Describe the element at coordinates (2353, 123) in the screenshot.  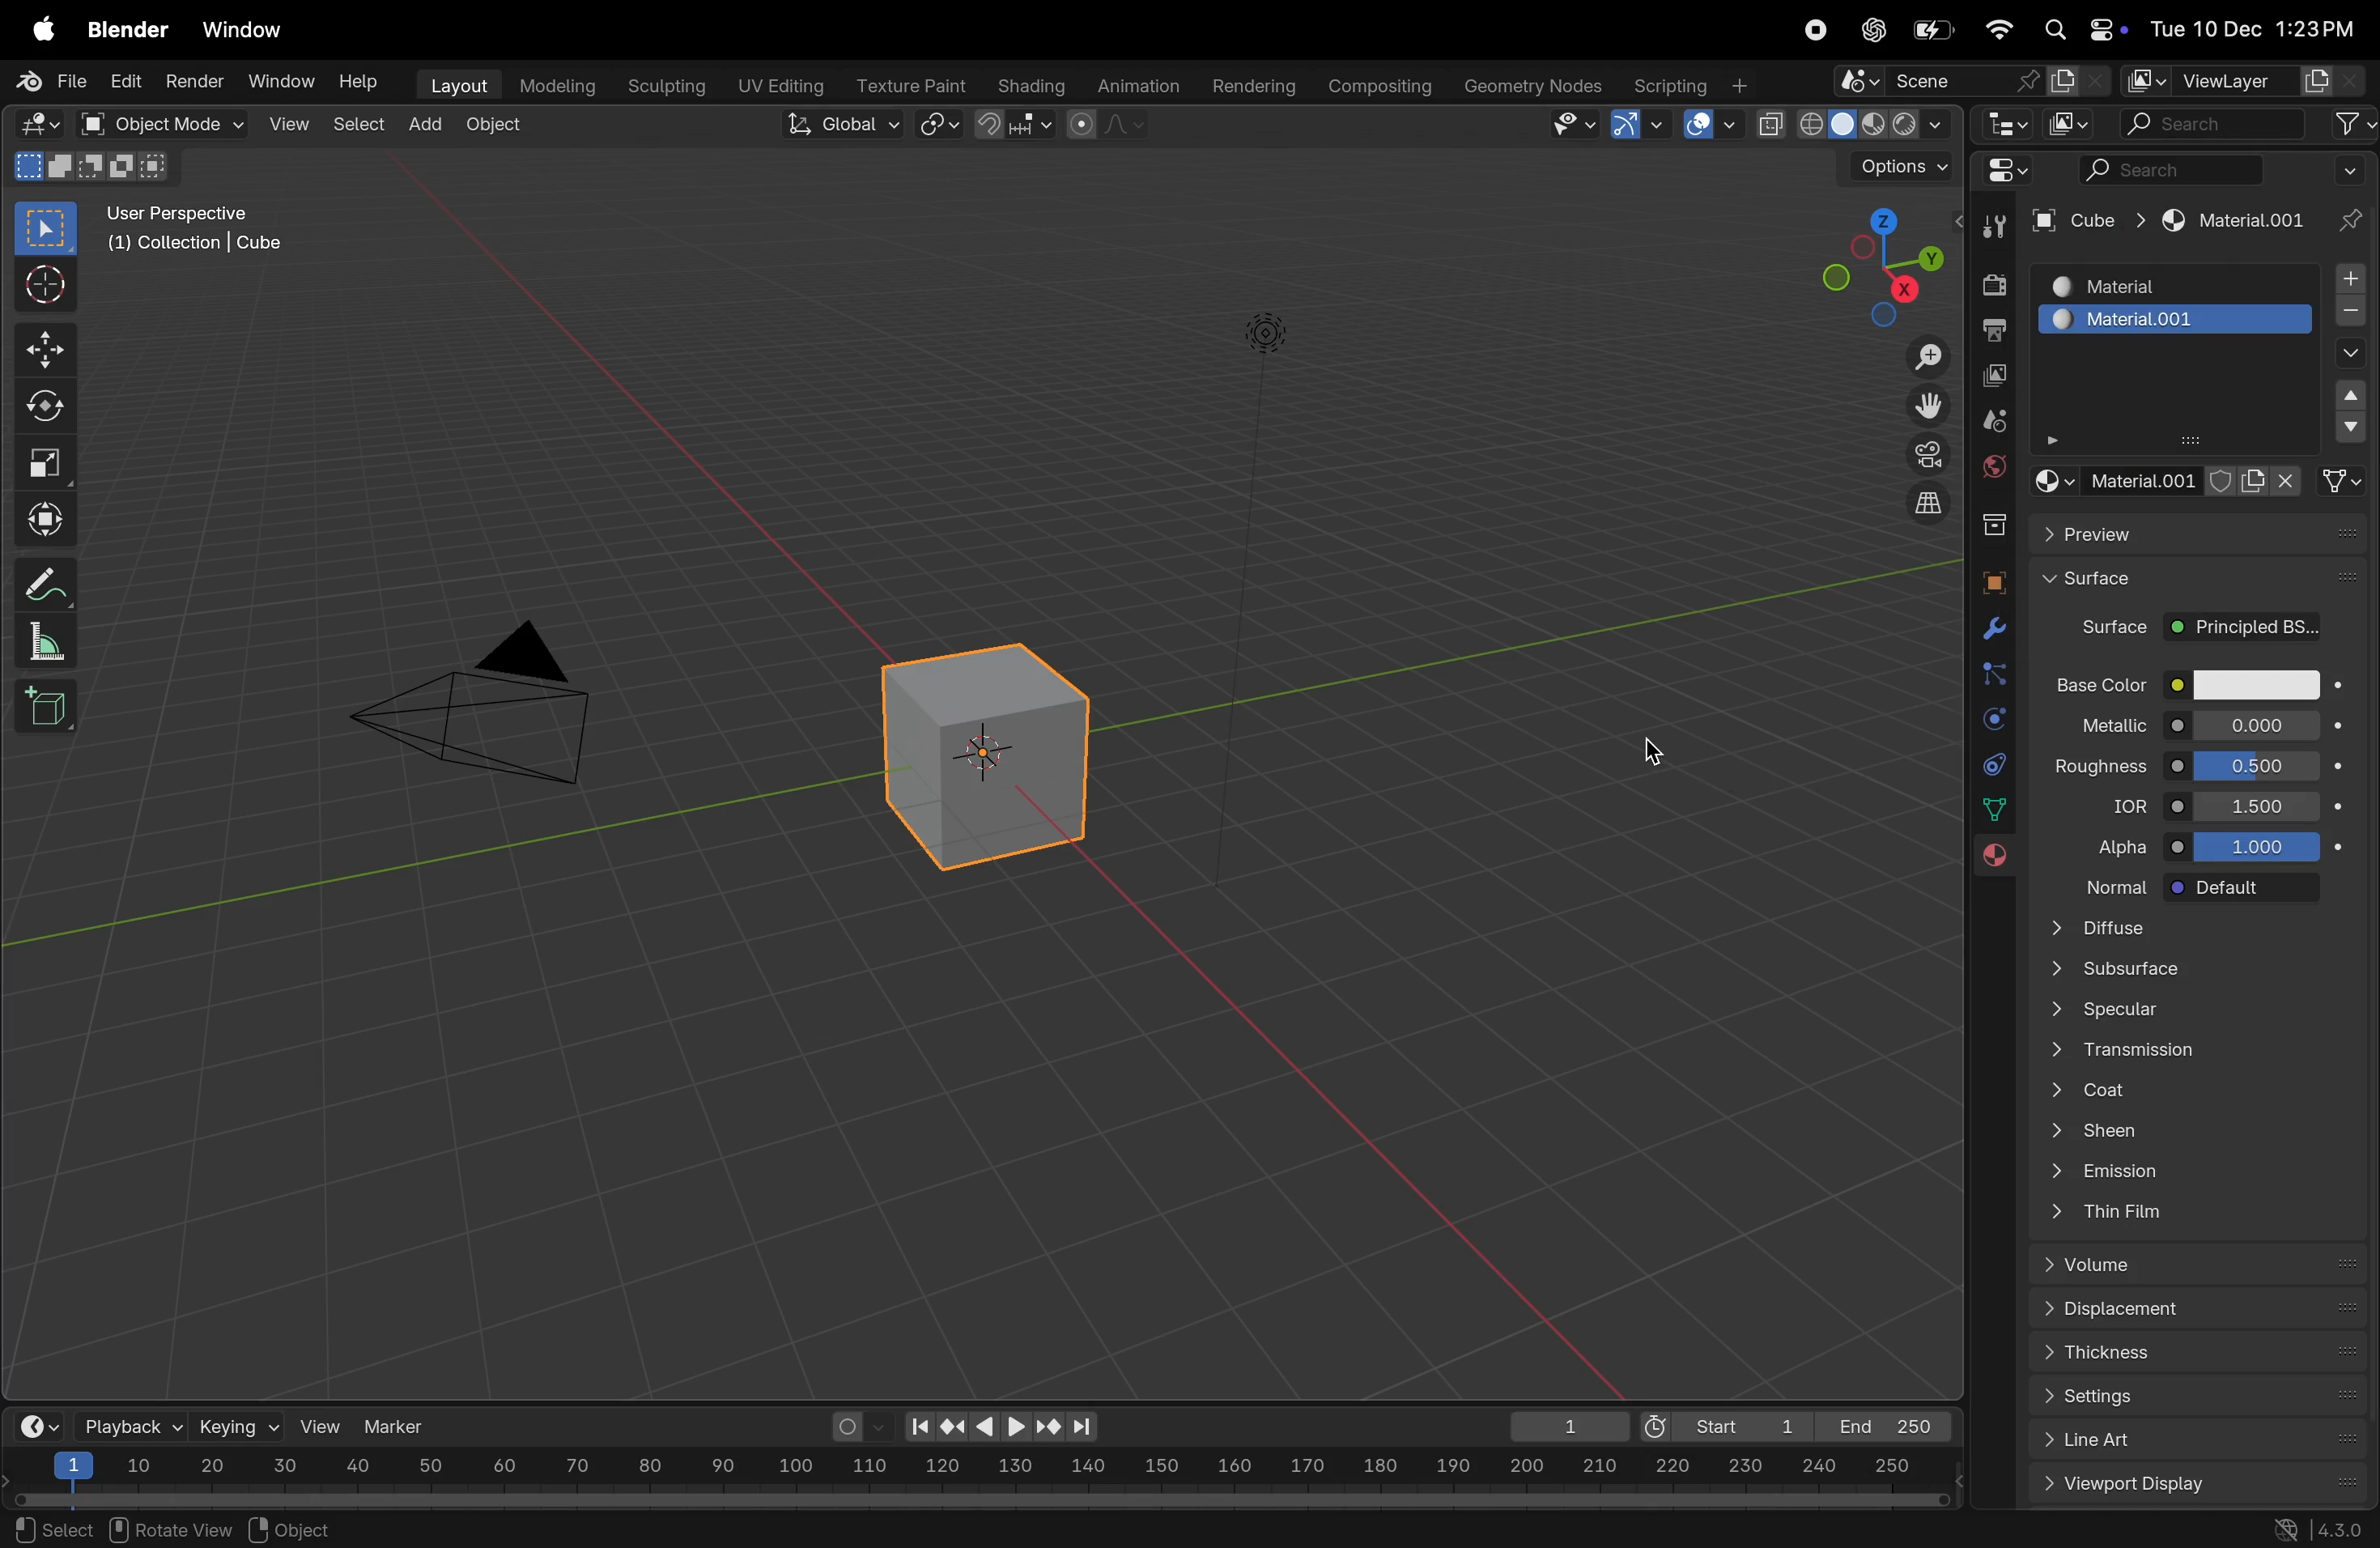
I see `filter` at that location.